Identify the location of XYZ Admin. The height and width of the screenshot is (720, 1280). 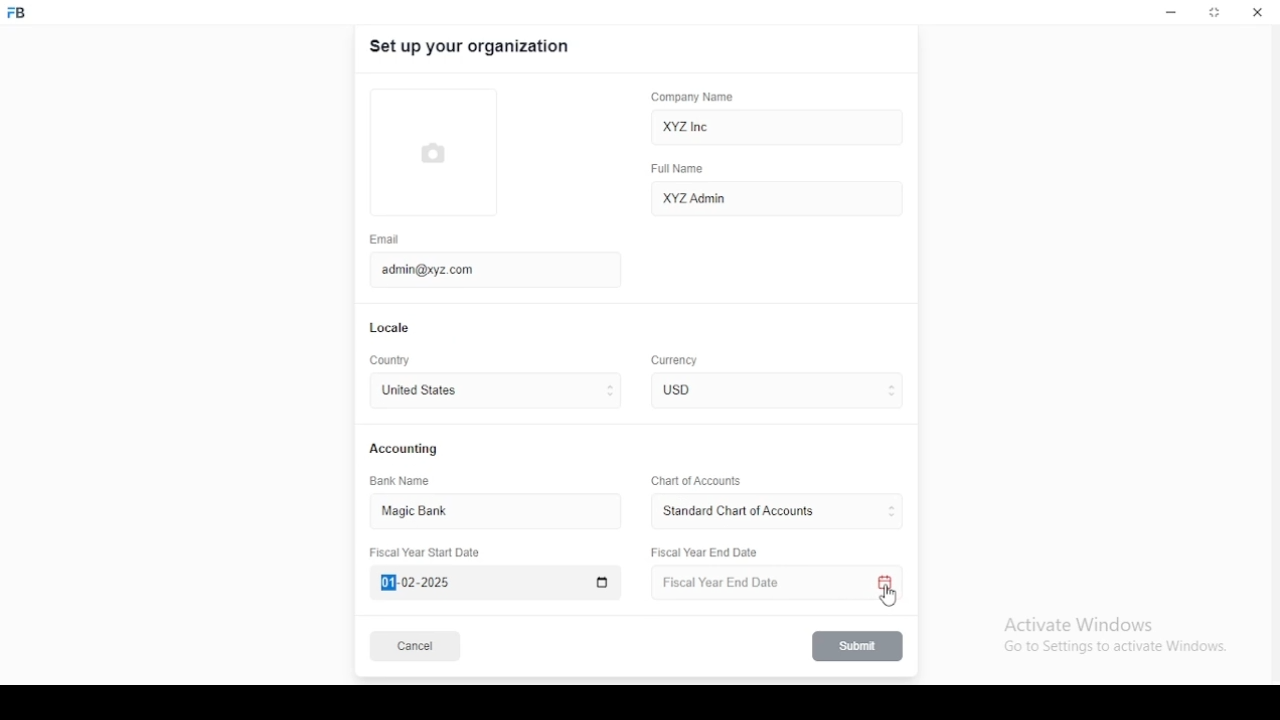
(777, 197).